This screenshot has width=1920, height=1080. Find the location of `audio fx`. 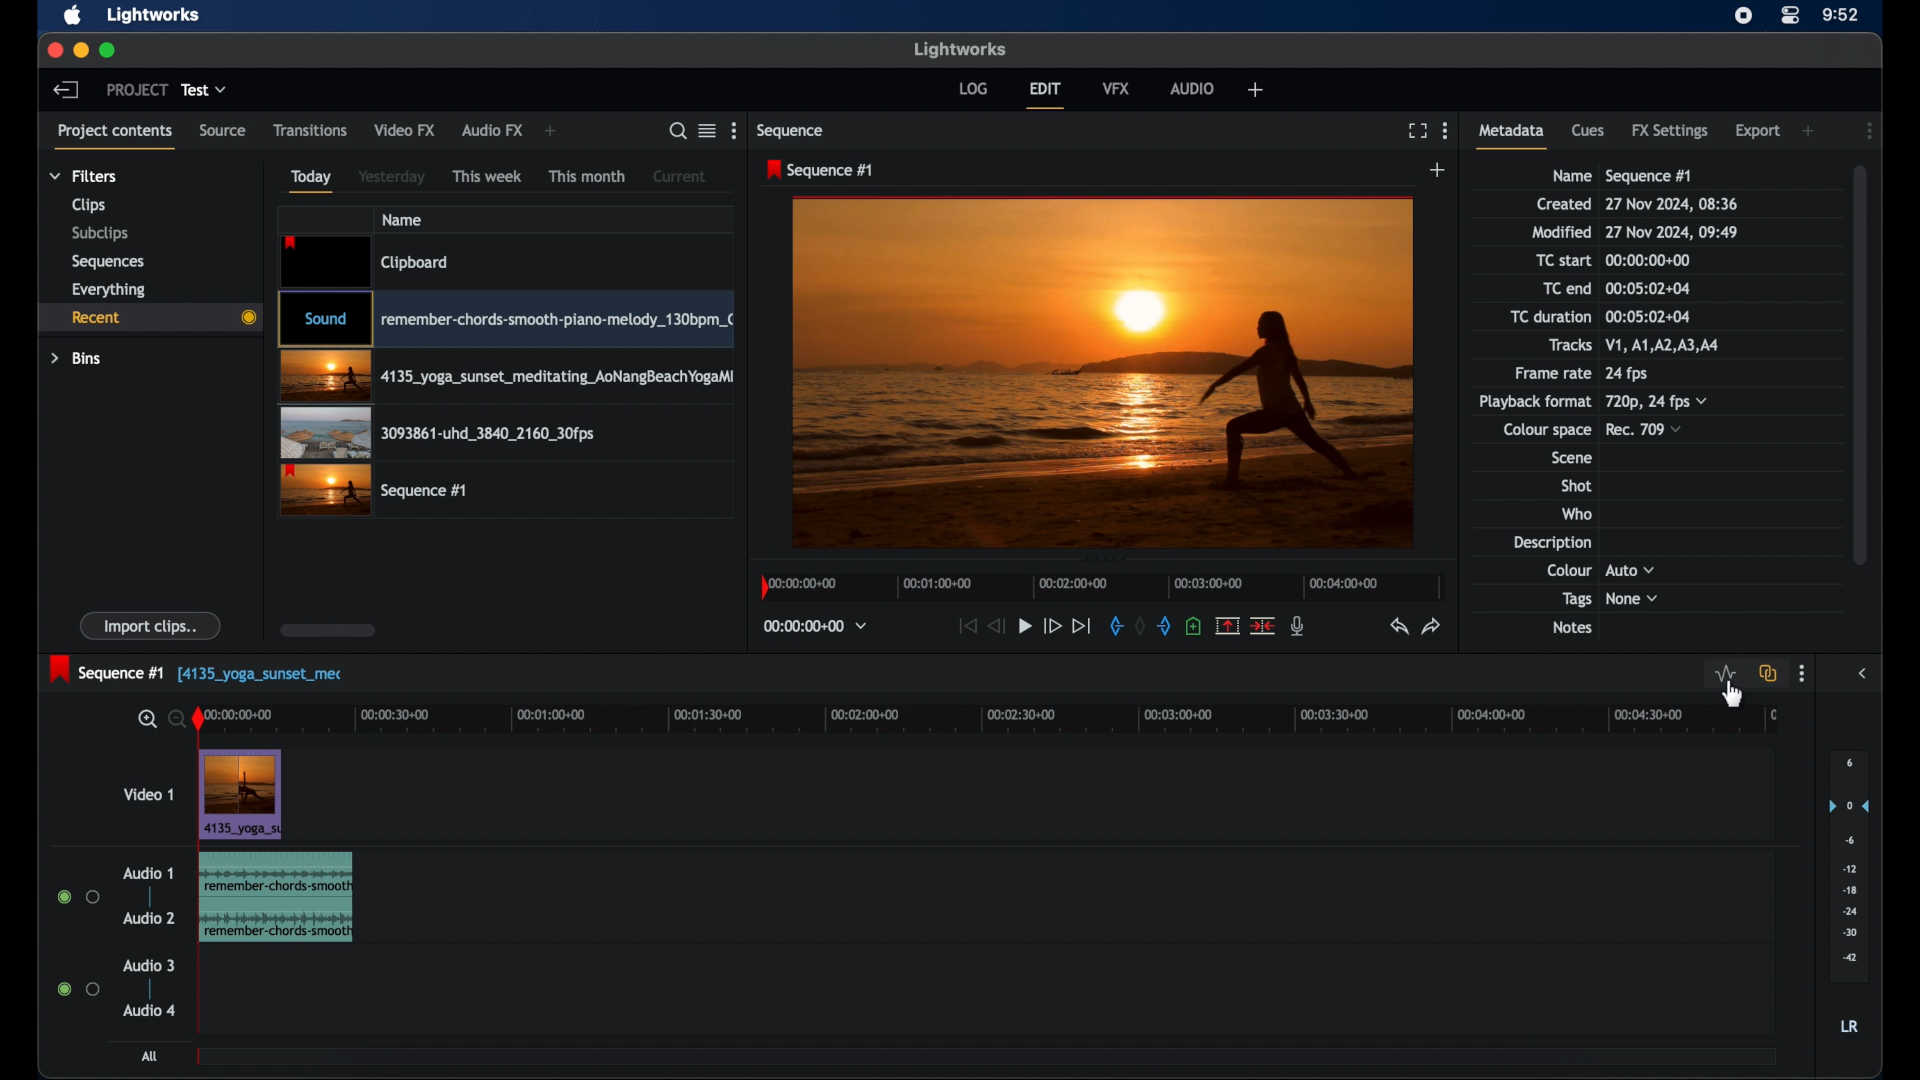

audio fx is located at coordinates (493, 131).